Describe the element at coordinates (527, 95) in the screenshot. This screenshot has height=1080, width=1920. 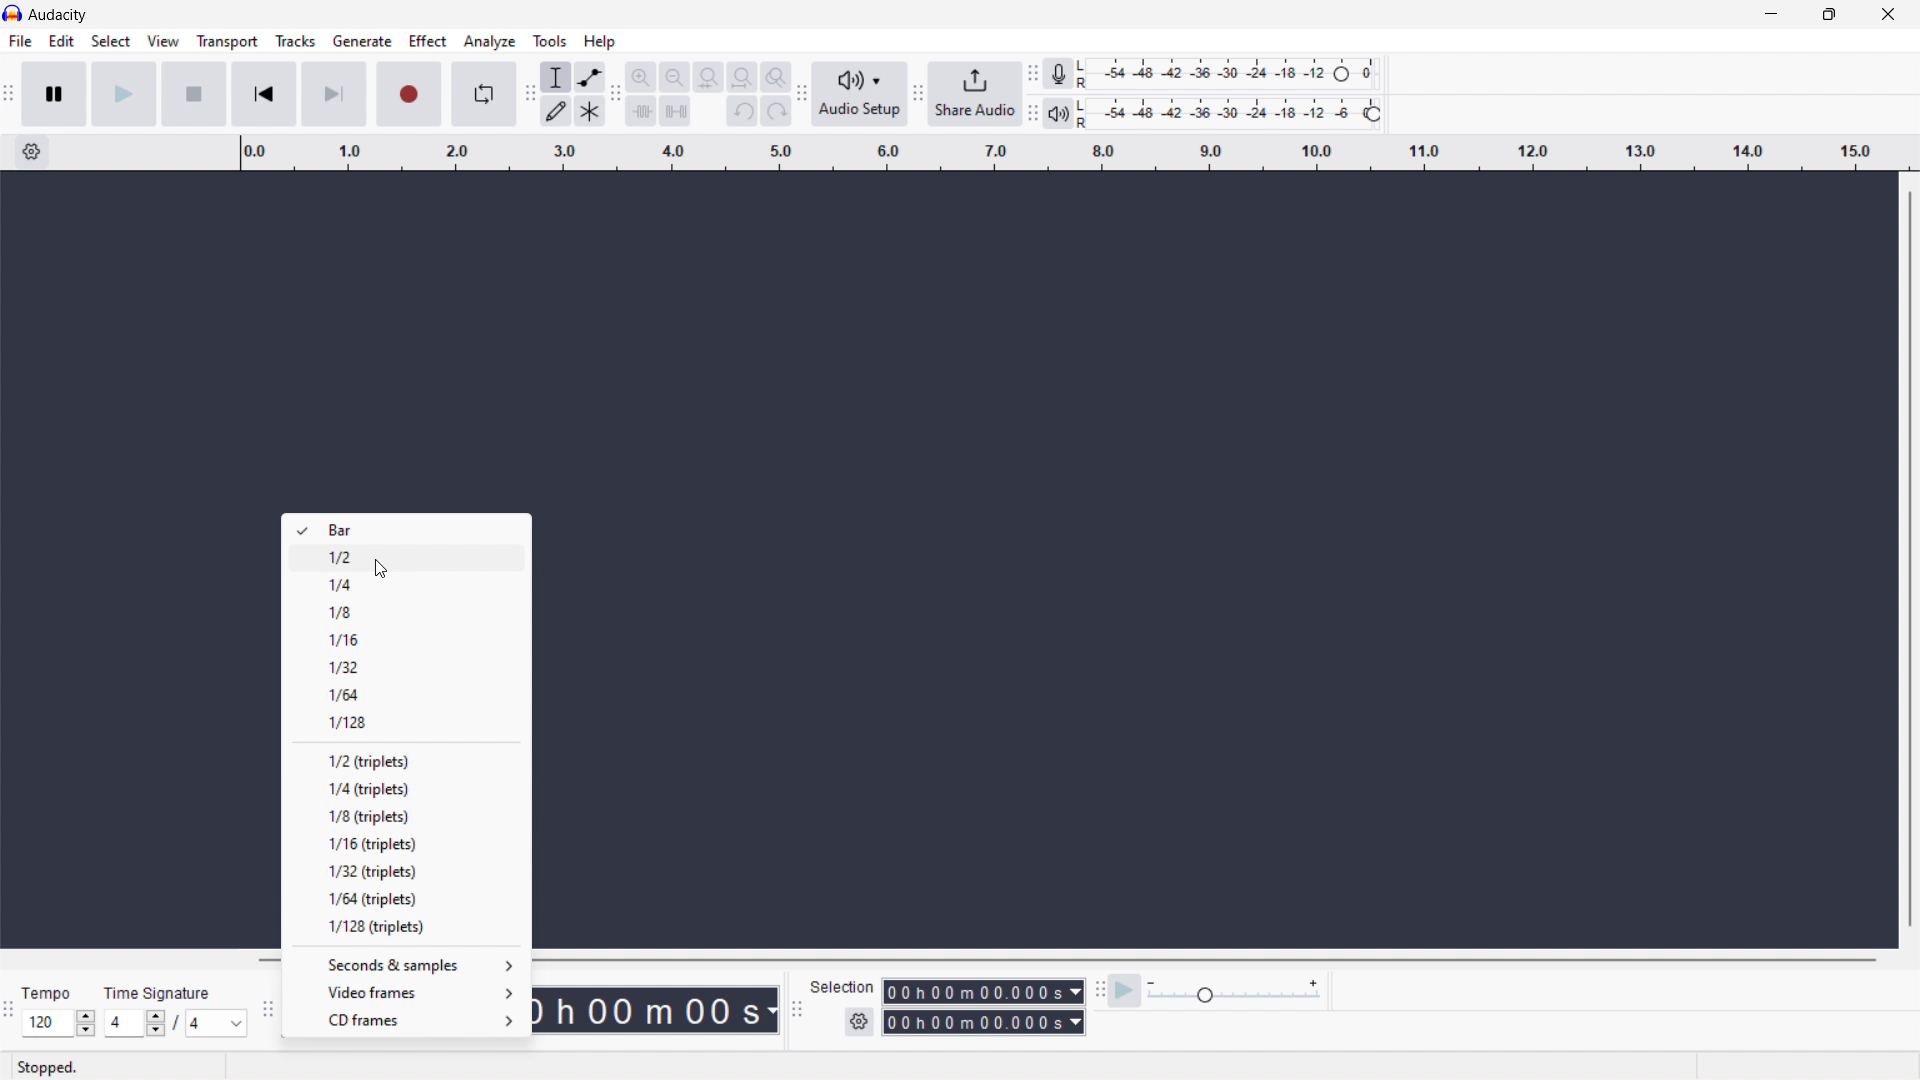
I see `audacity tools toolbar` at that location.